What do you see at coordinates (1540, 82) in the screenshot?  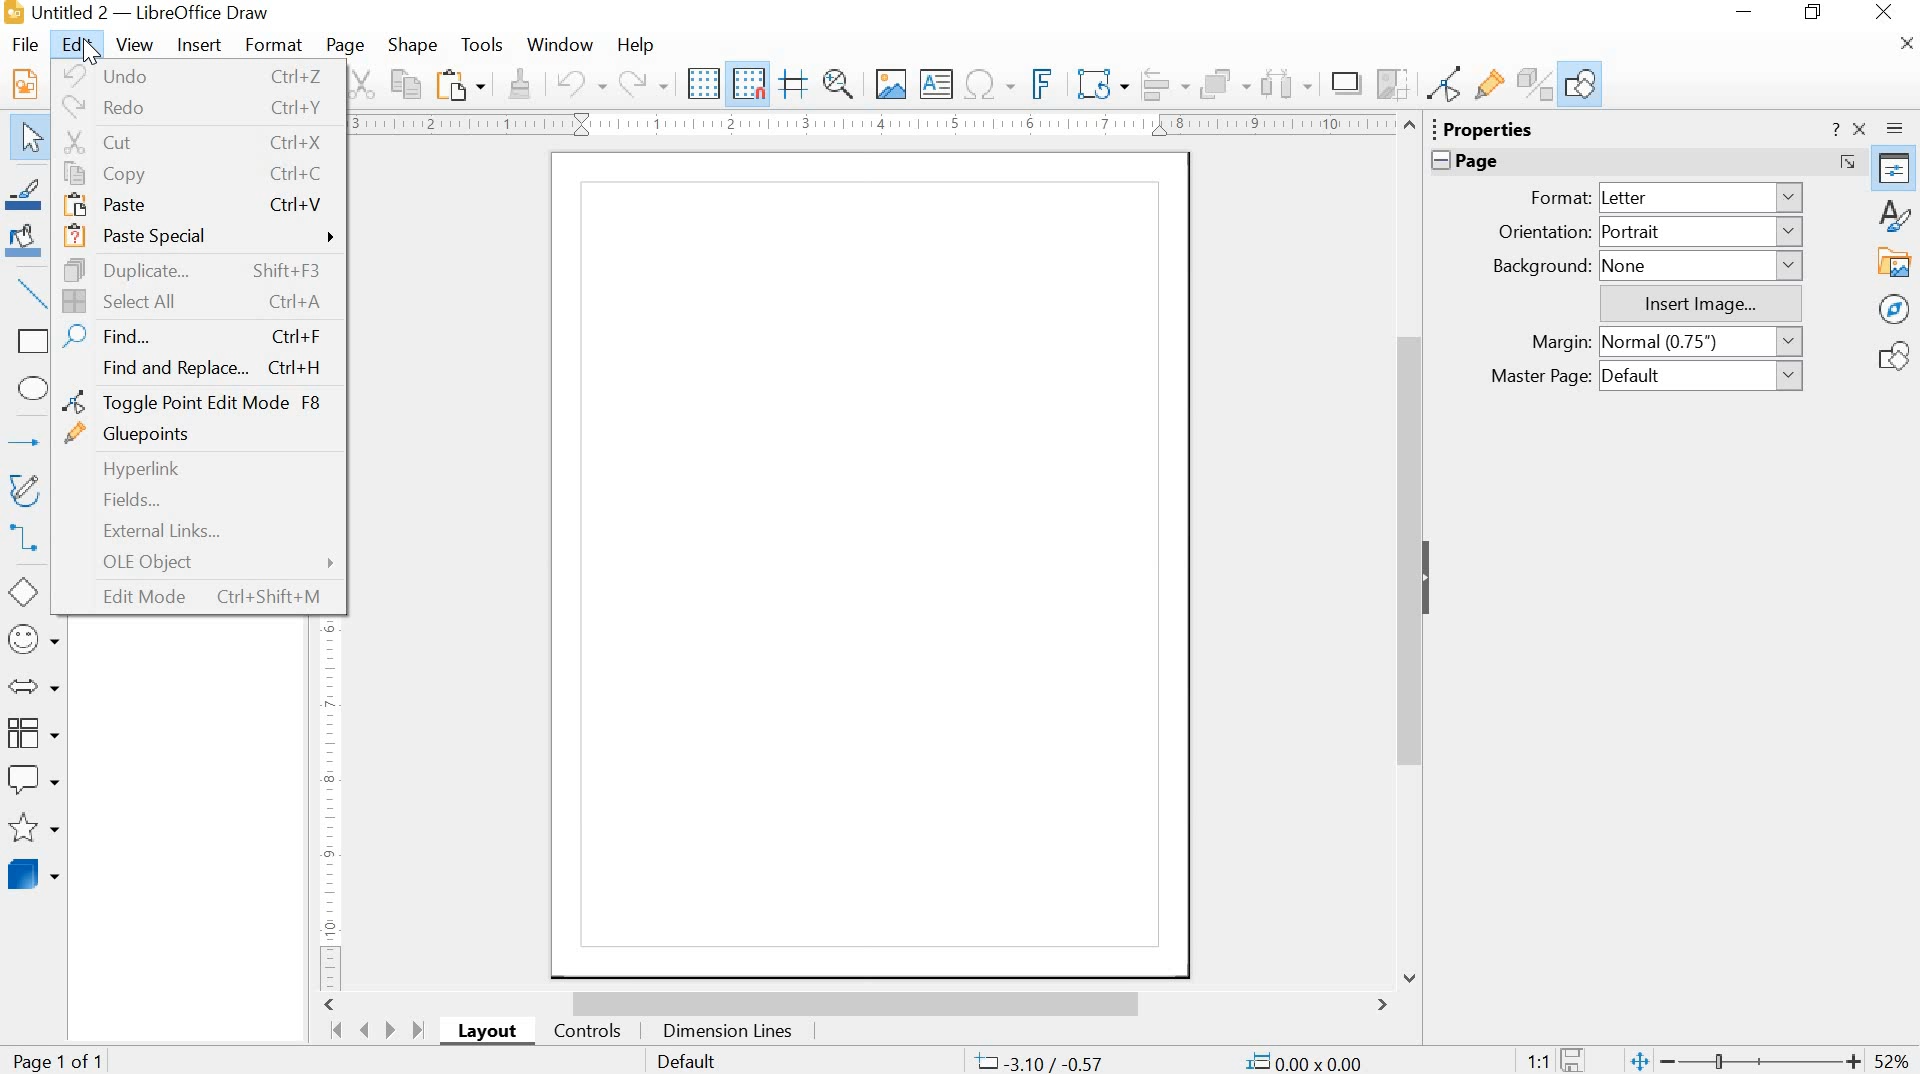 I see `Toggle Extrusion` at bounding box center [1540, 82].